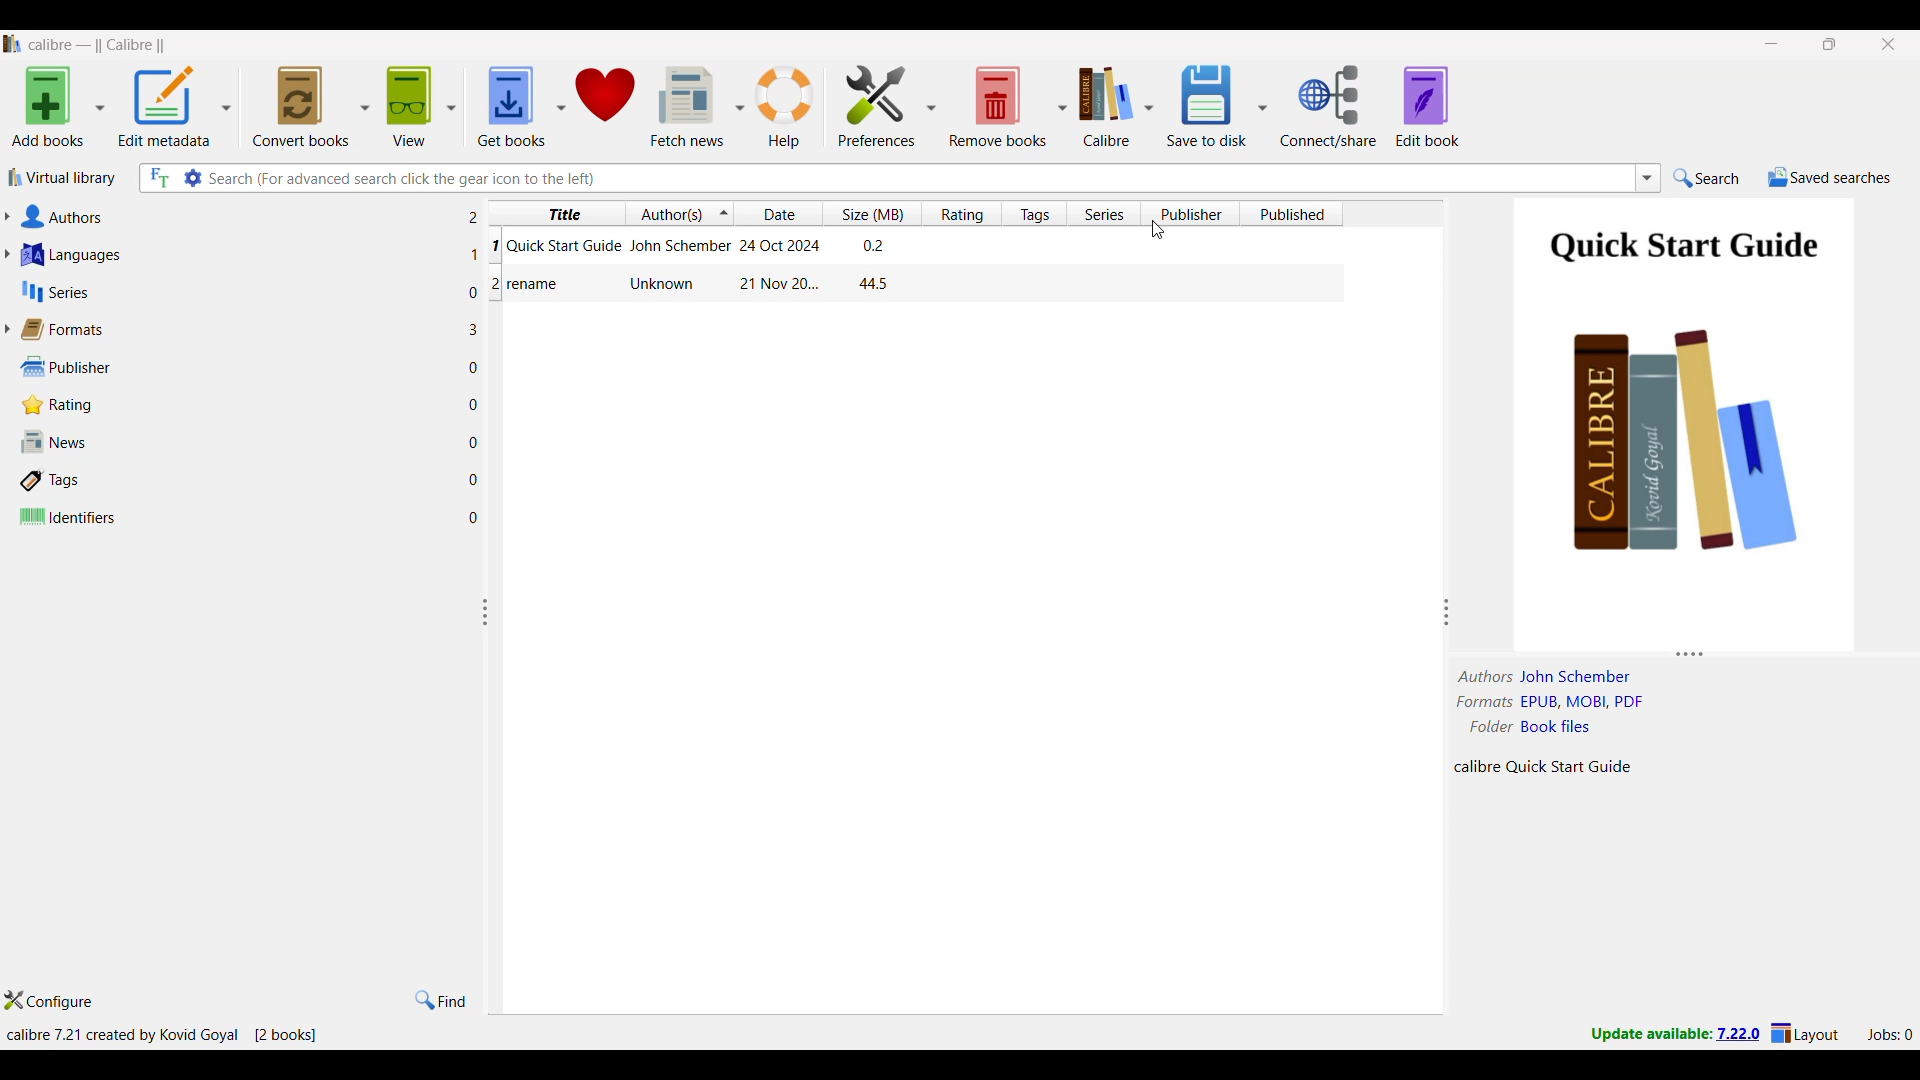 This screenshot has height=1080, width=1920. I want to click on Close interface, so click(1889, 44).